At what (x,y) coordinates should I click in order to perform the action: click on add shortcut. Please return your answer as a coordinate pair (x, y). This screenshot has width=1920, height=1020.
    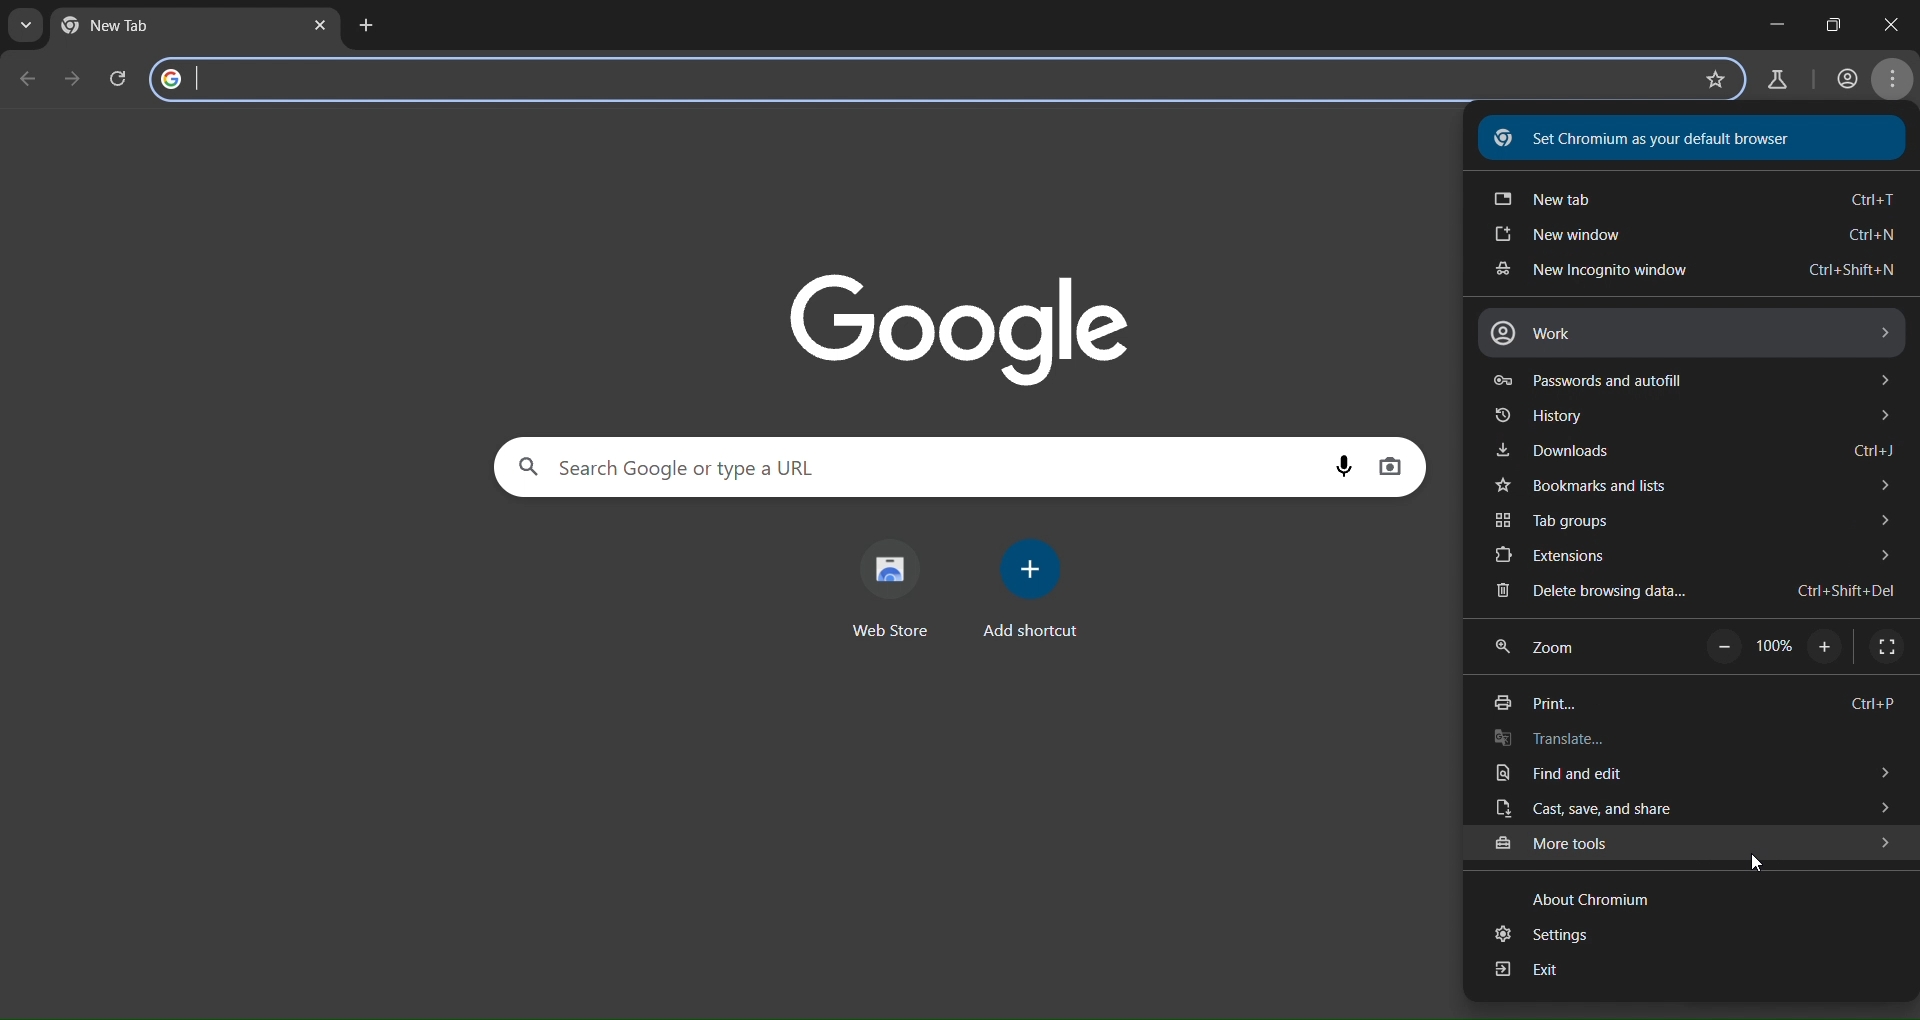
    Looking at the image, I should click on (1033, 591).